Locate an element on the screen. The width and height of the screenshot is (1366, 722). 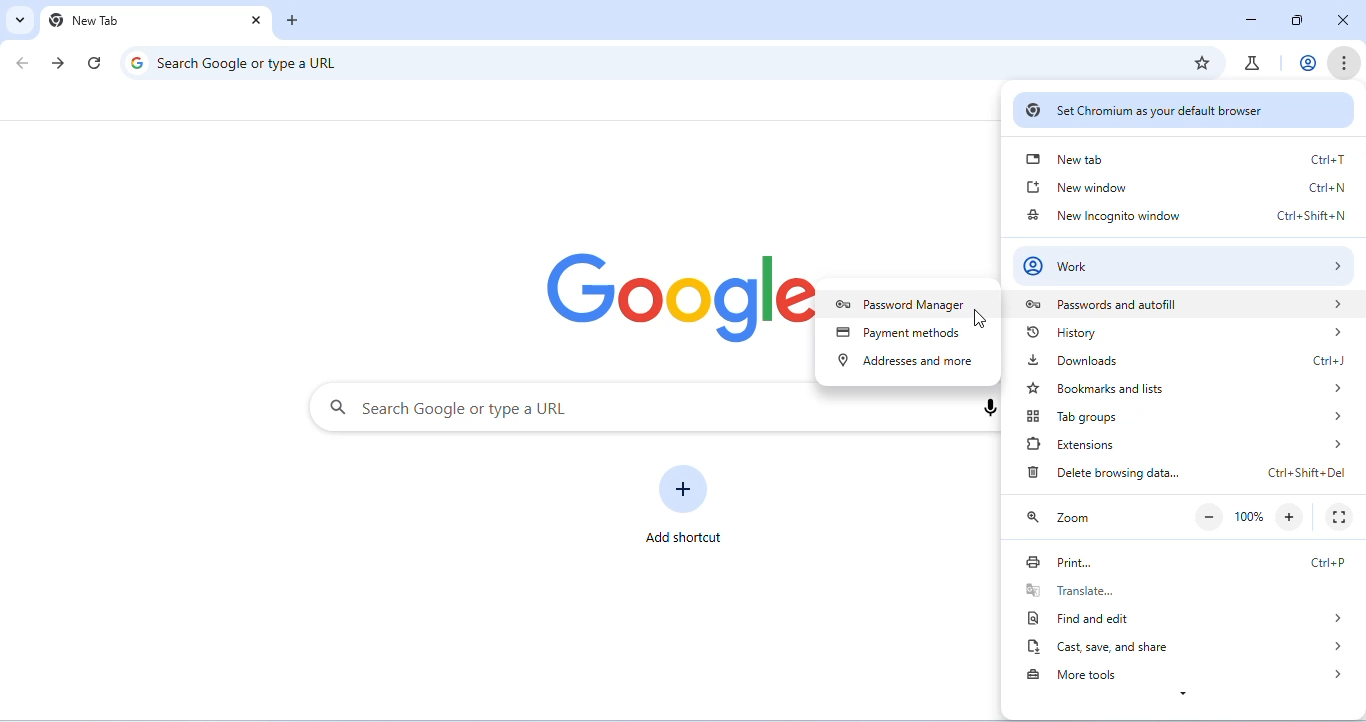
search google or type a URL is located at coordinates (643, 408).